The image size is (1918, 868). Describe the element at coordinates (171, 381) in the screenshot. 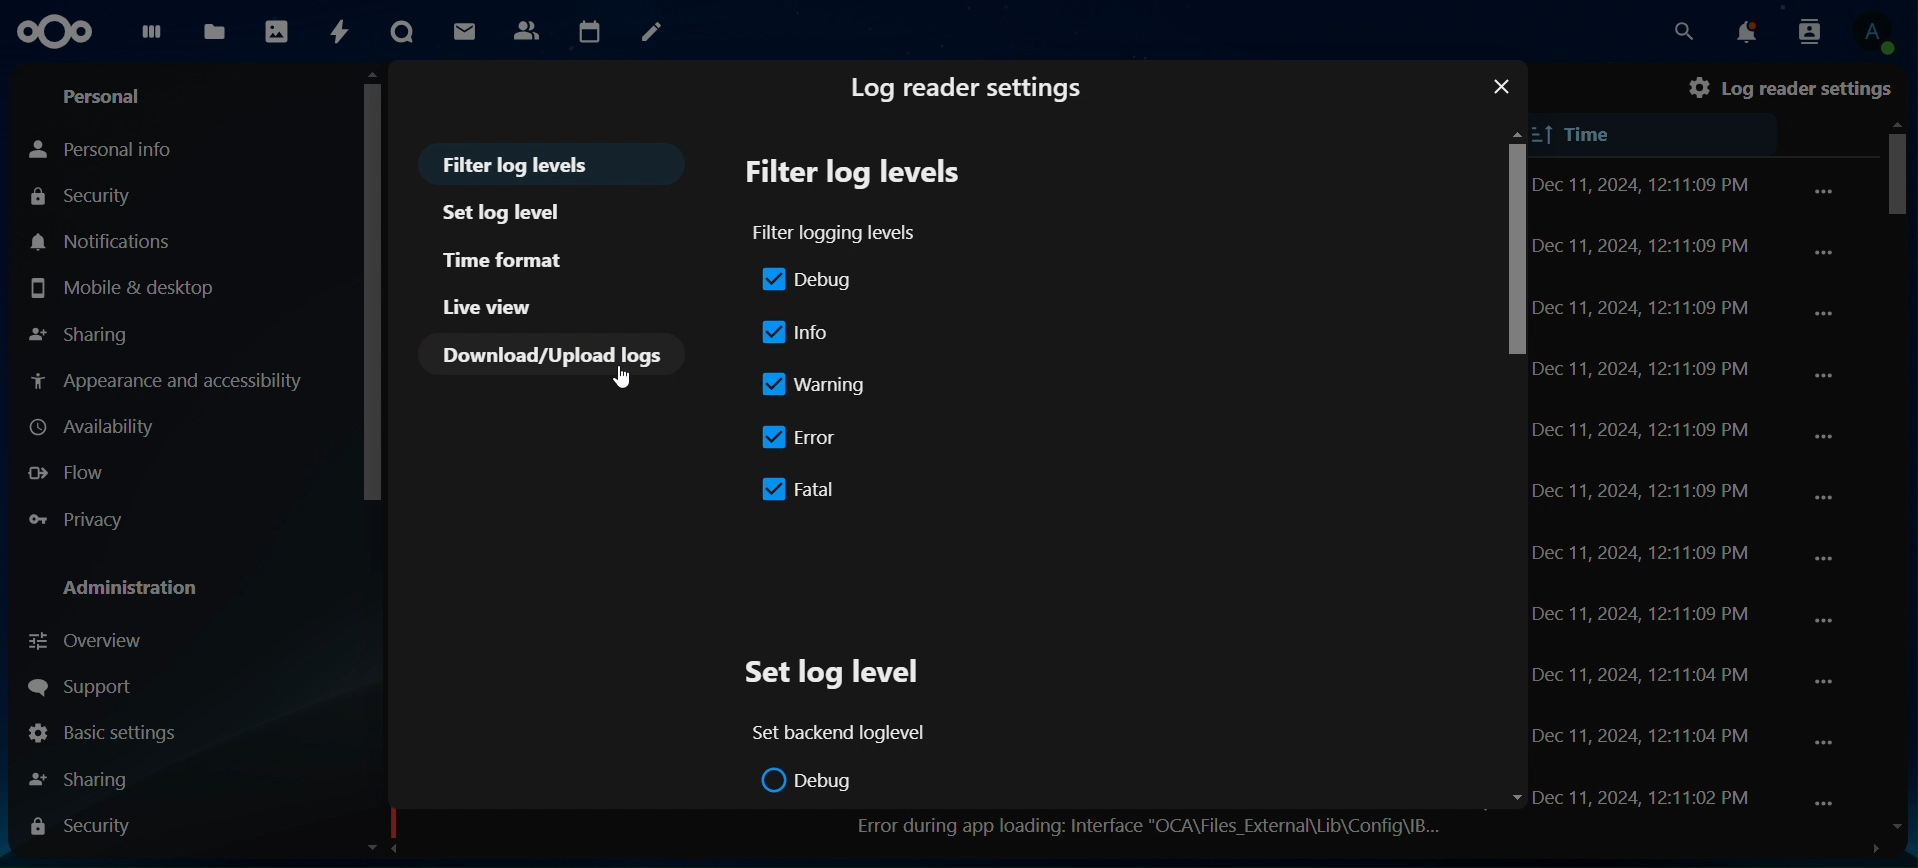

I see `appearance and accessibilty` at that location.